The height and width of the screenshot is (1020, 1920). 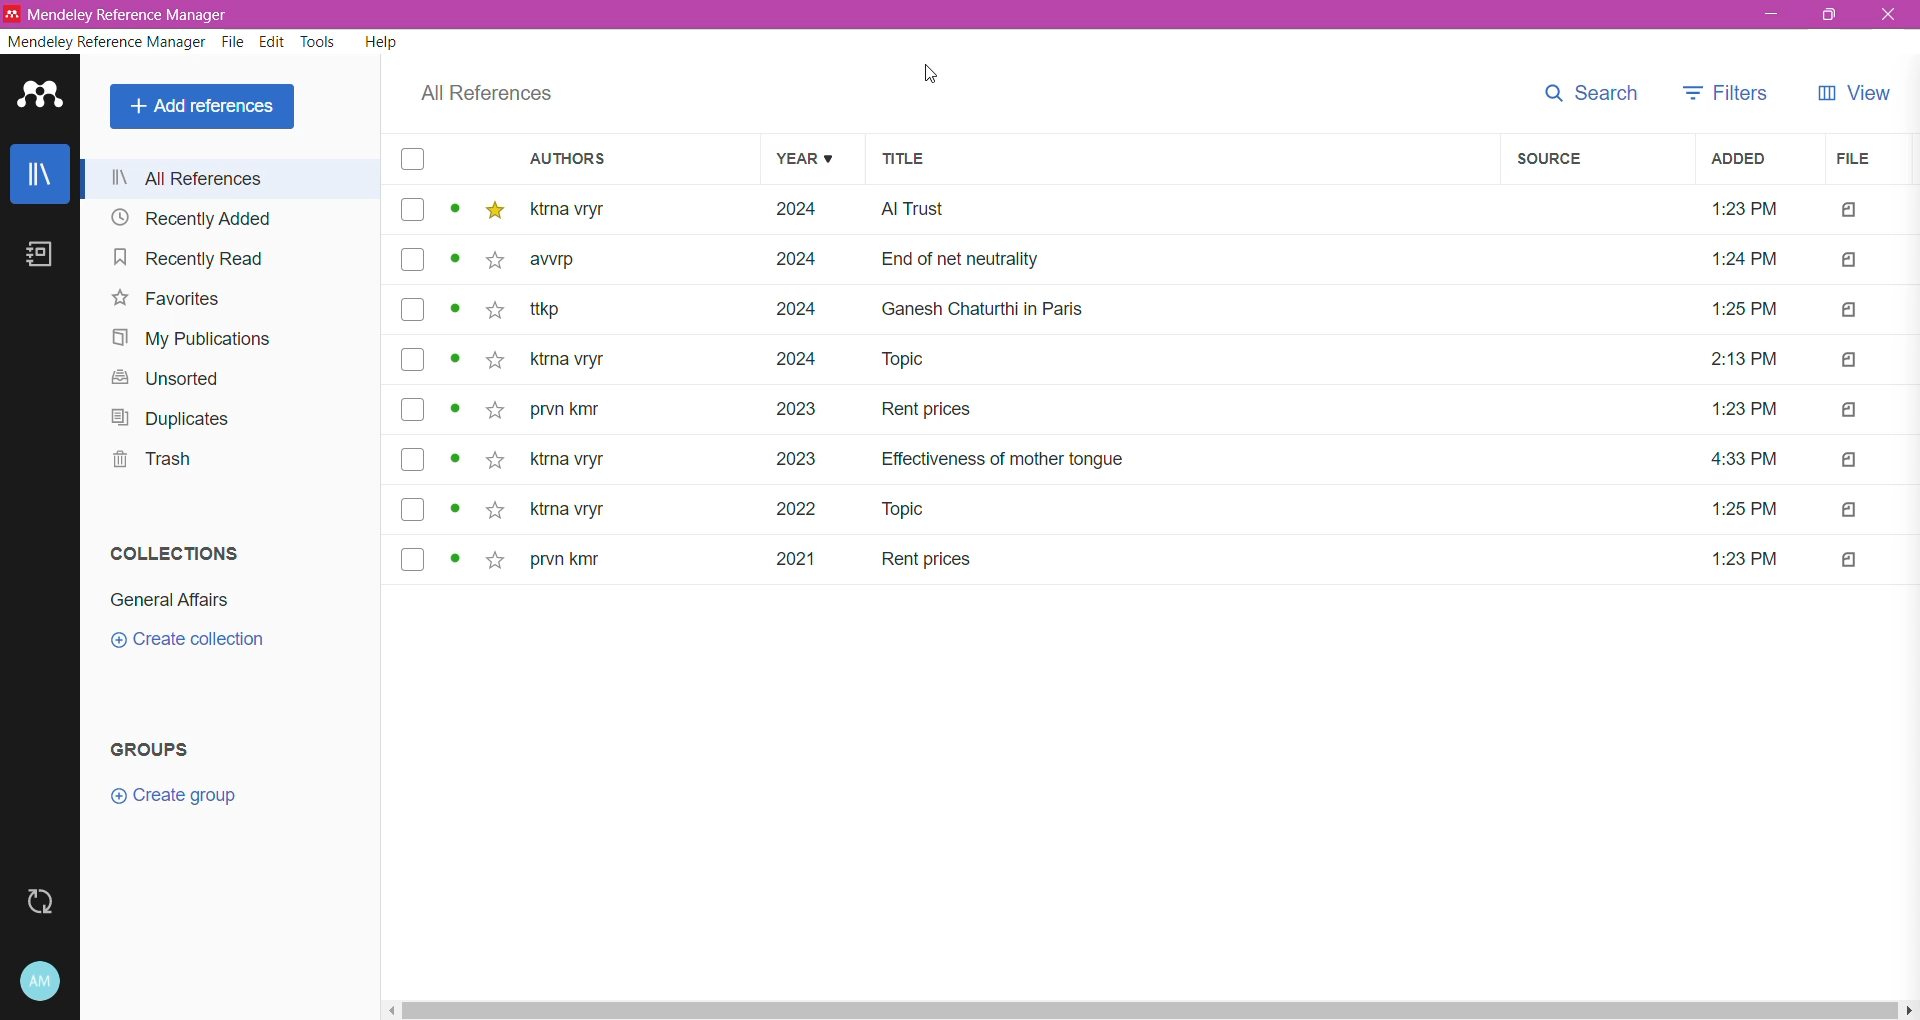 What do you see at coordinates (1853, 93) in the screenshot?
I see `View` at bounding box center [1853, 93].